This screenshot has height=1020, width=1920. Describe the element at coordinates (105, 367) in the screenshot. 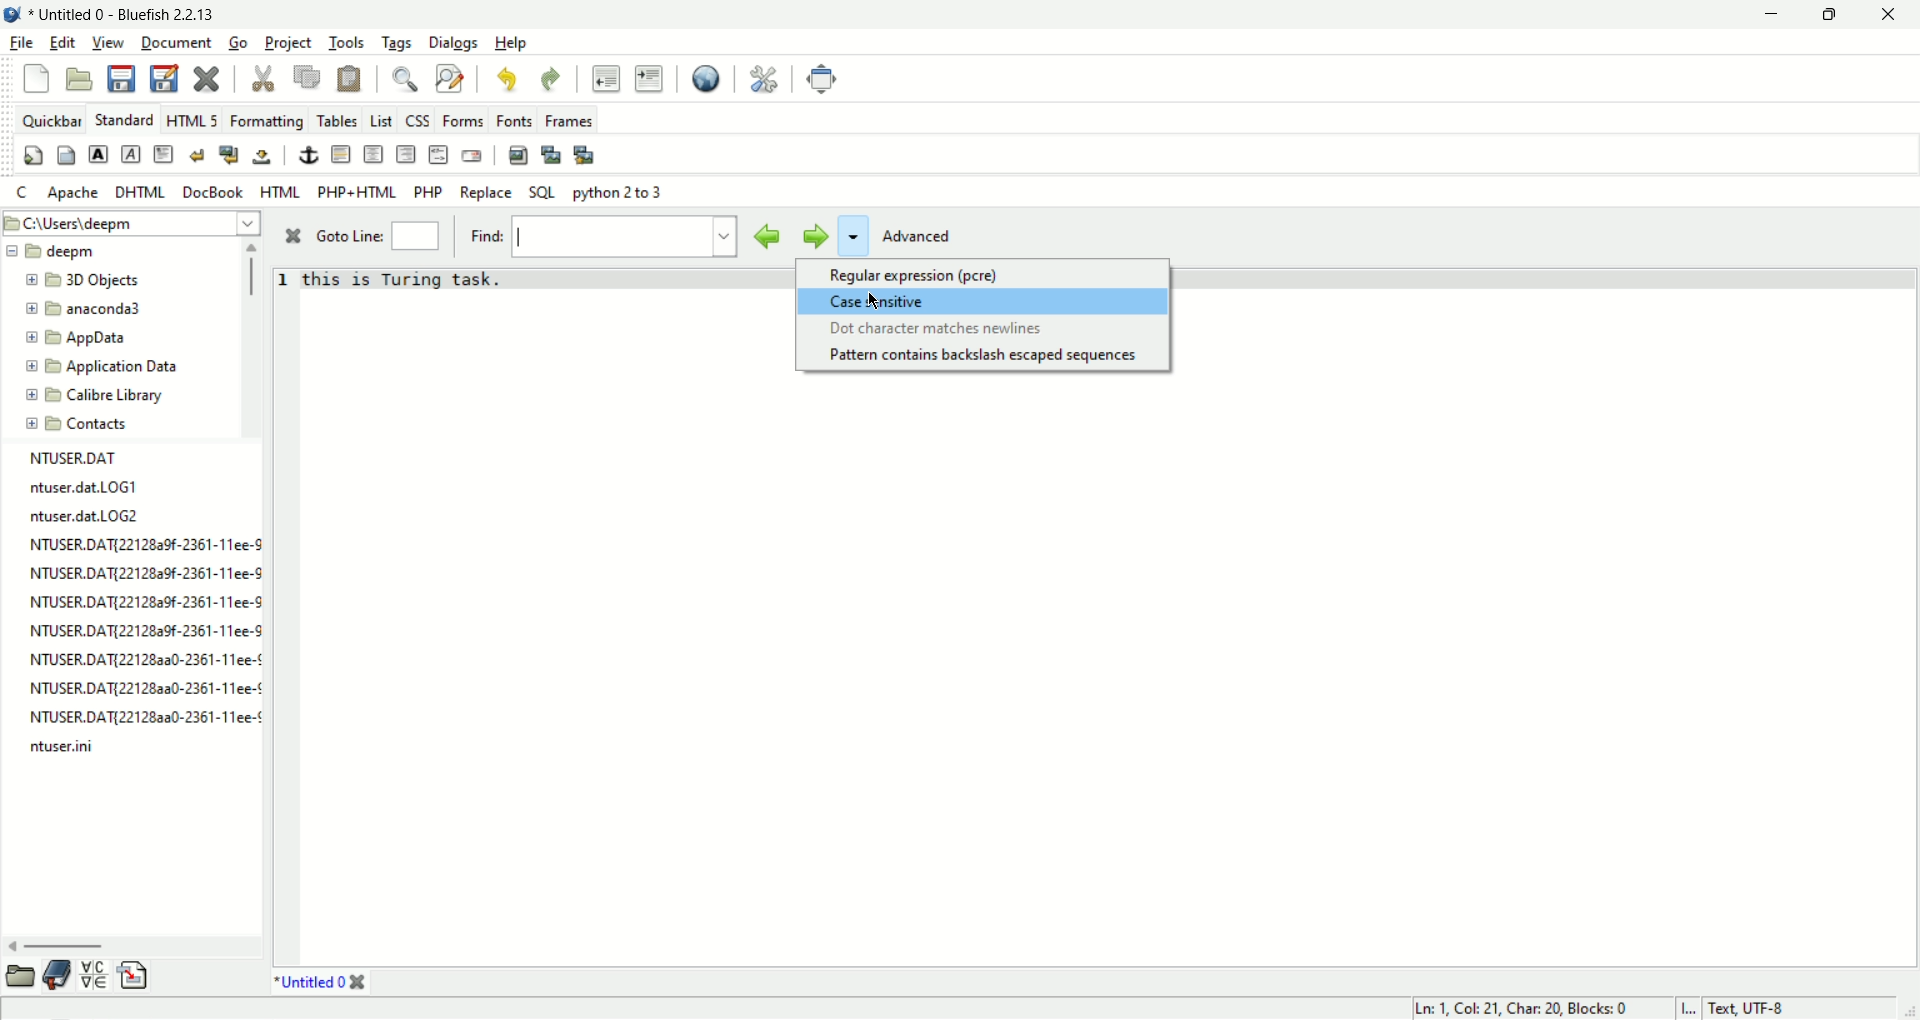

I see `Application Data` at that location.